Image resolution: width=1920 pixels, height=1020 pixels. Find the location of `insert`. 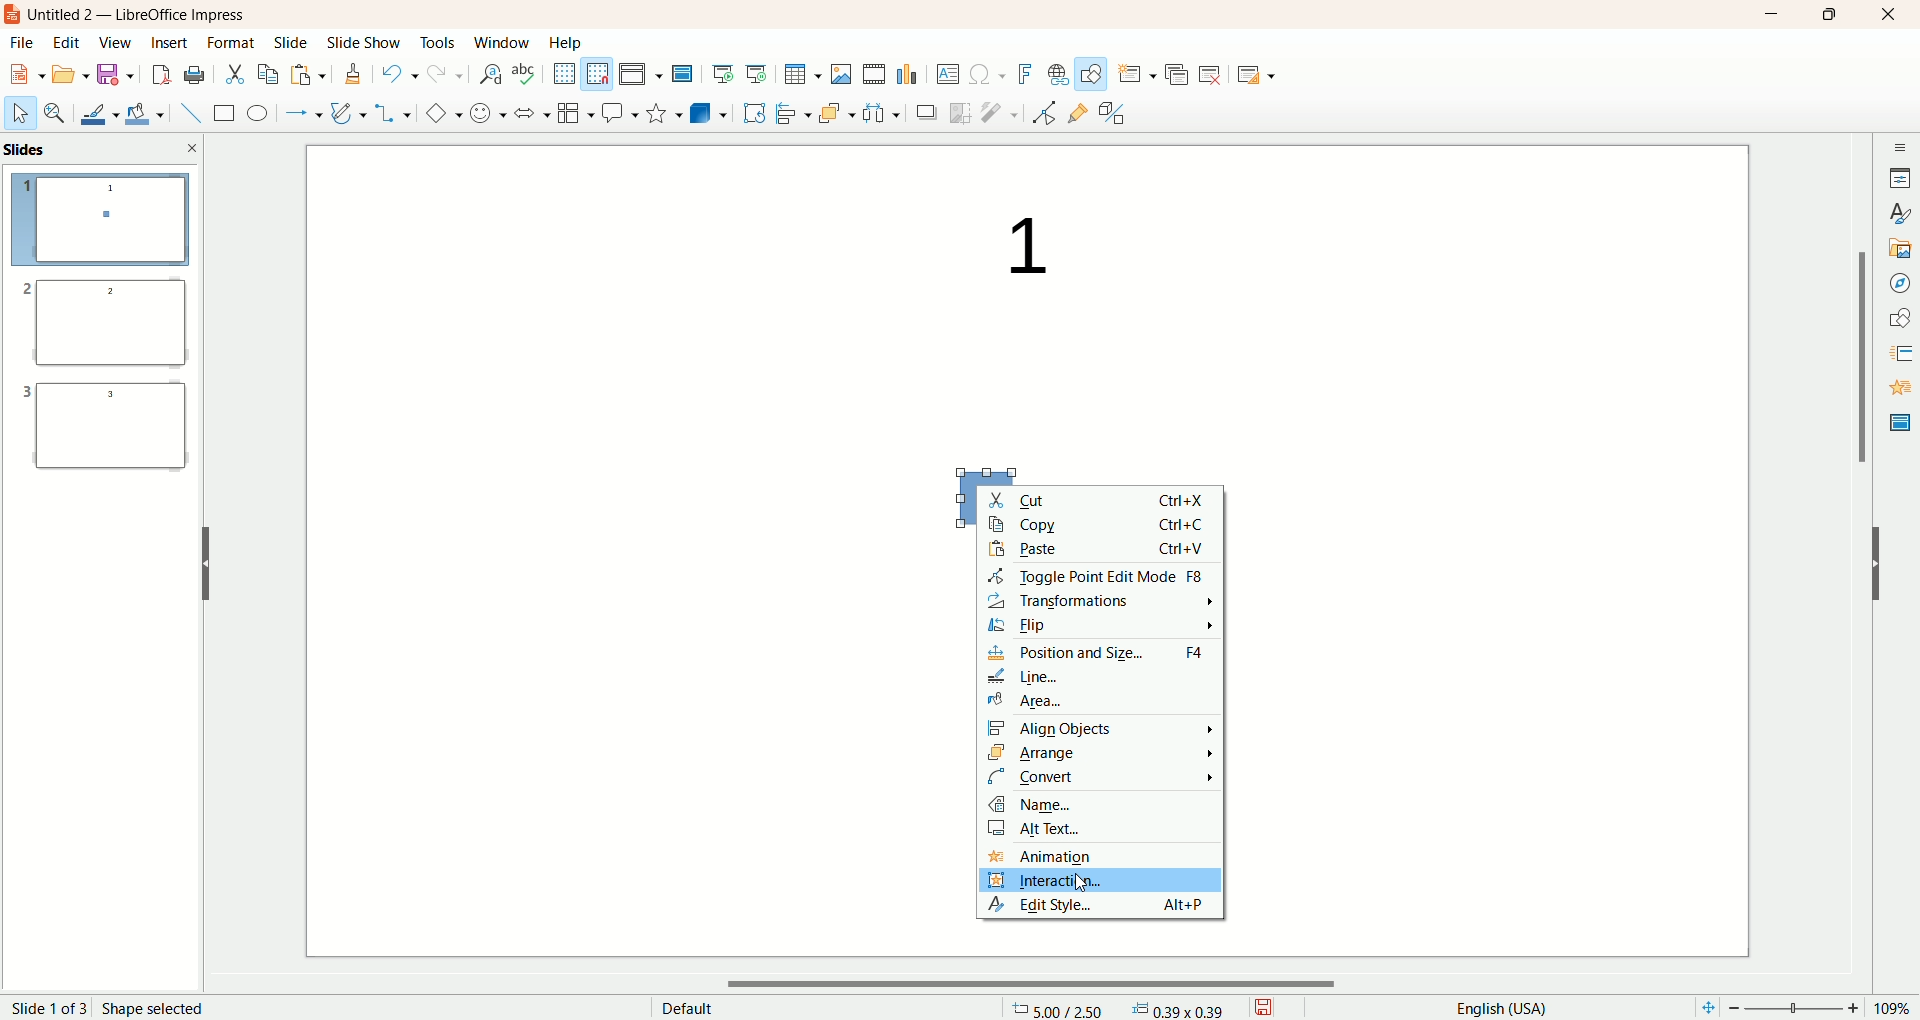

insert is located at coordinates (168, 43).